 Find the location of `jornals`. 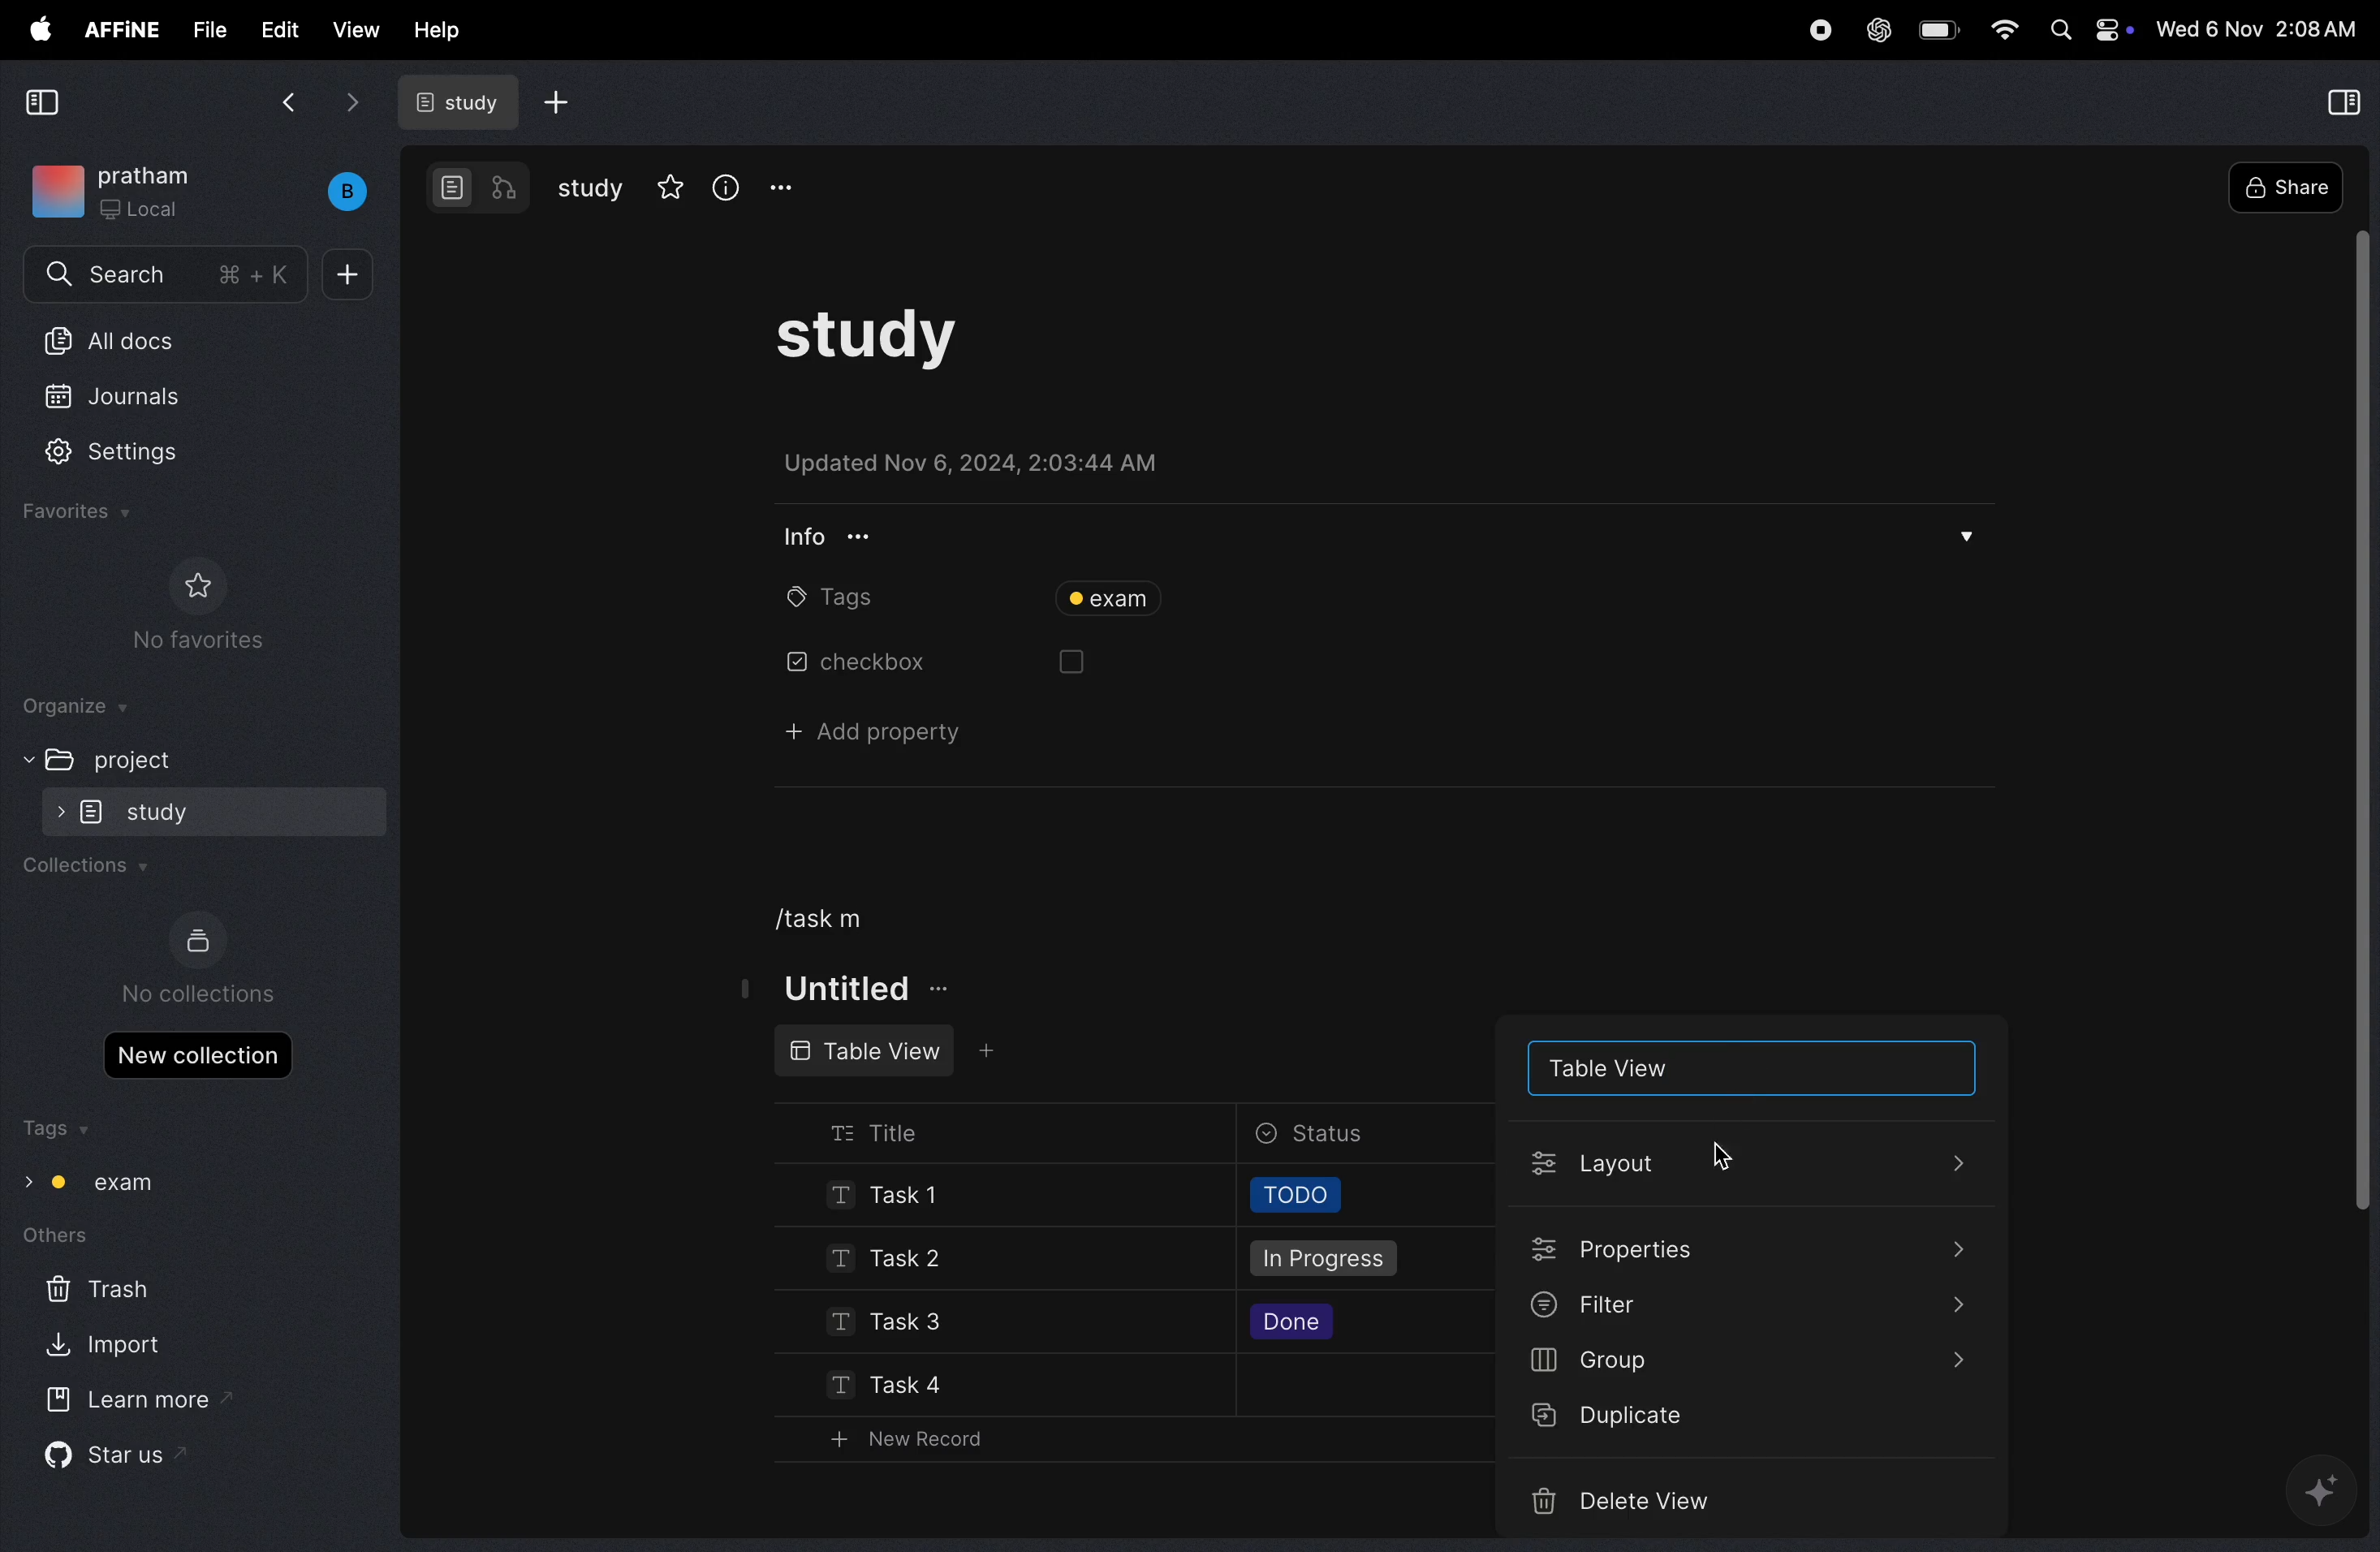

jornals is located at coordinates (137, 396).